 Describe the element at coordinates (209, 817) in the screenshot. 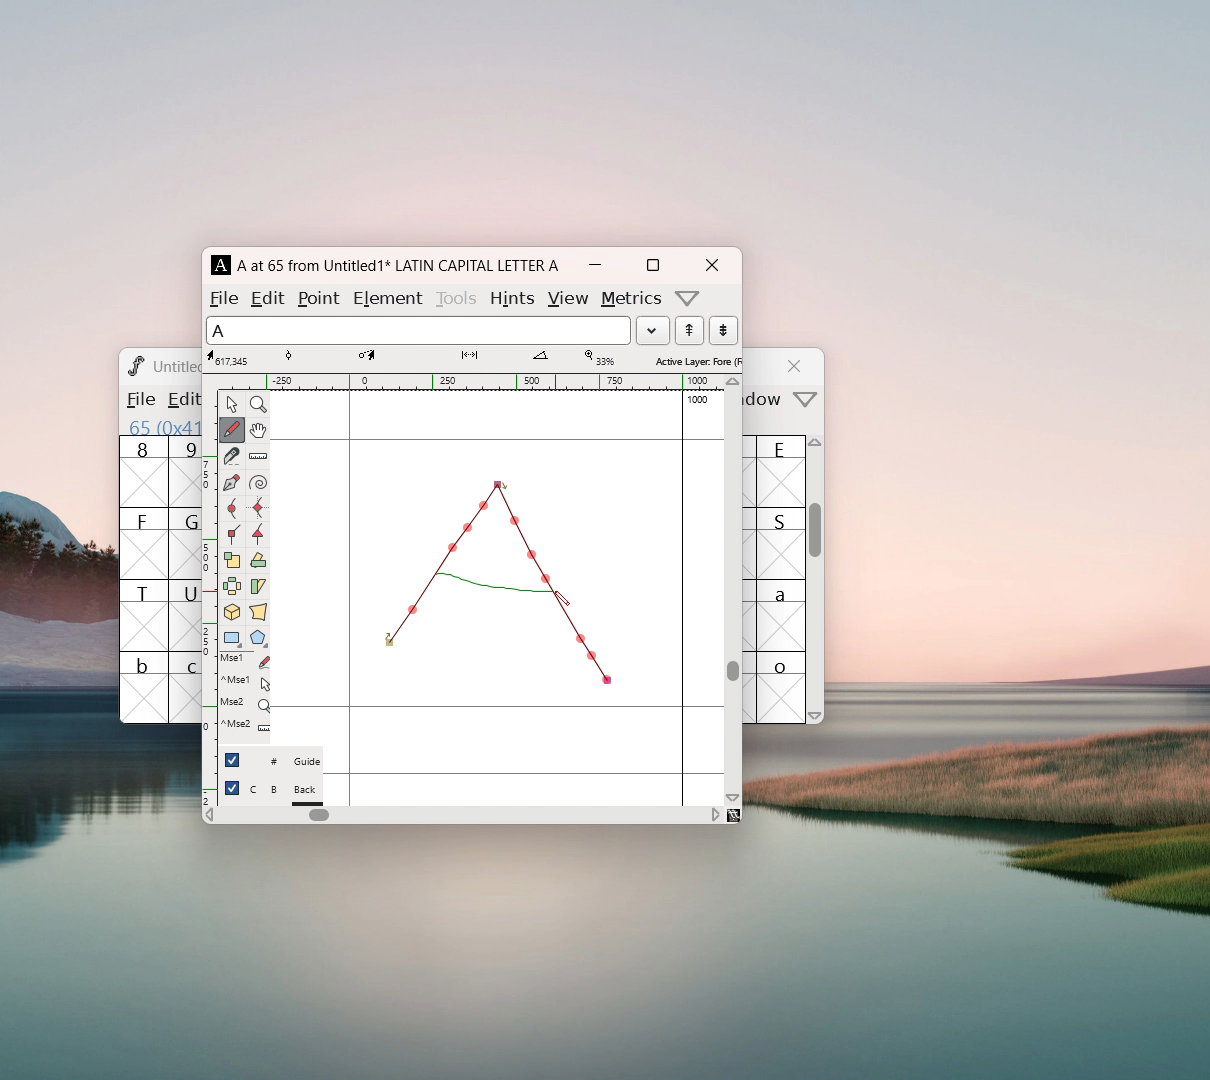

I see `scroll left` at that location.